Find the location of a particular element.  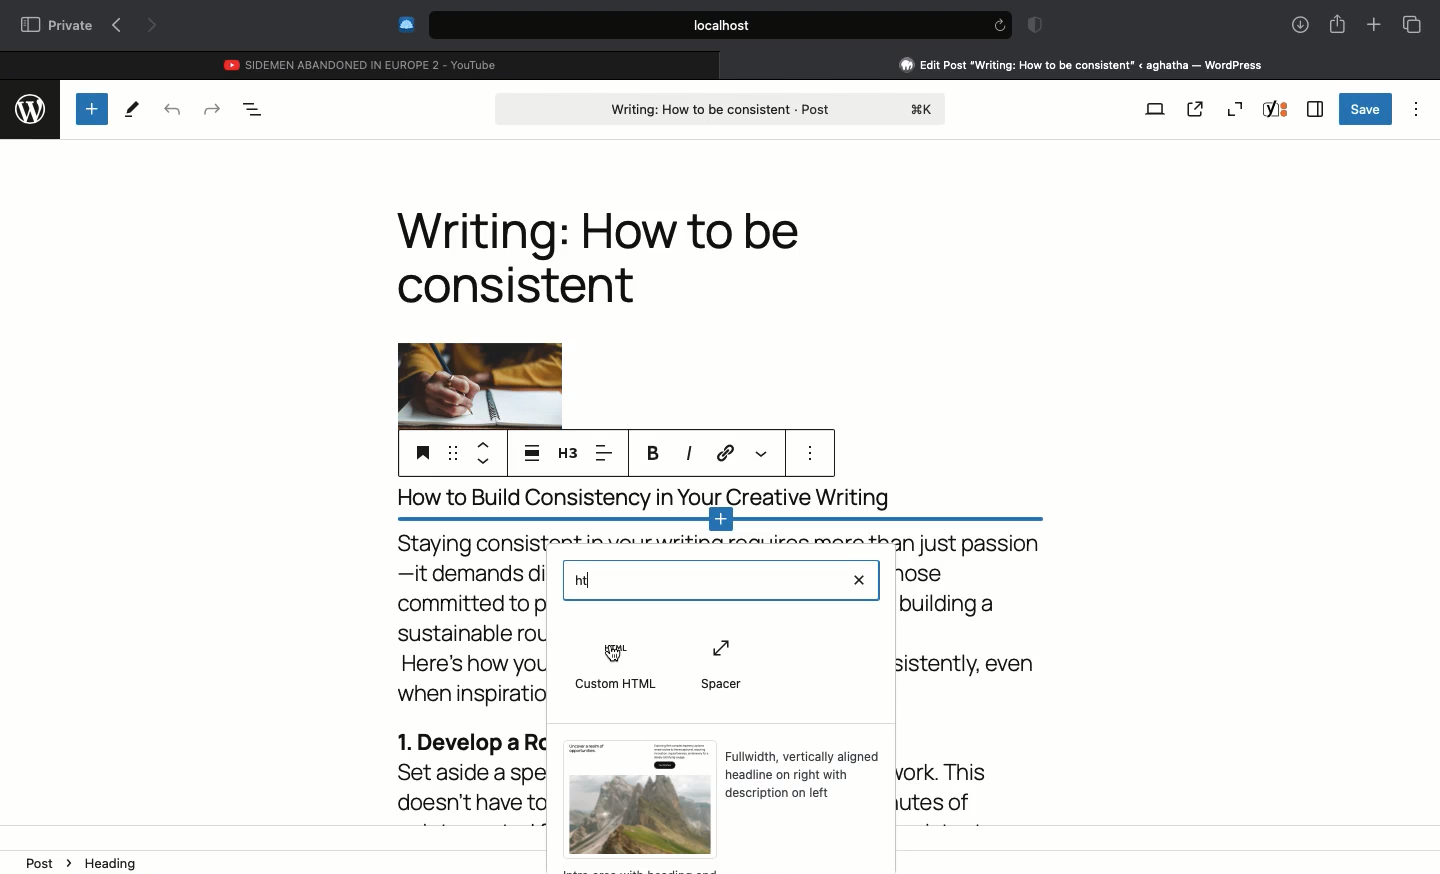

Add new block is located at coordinates (714, 521).